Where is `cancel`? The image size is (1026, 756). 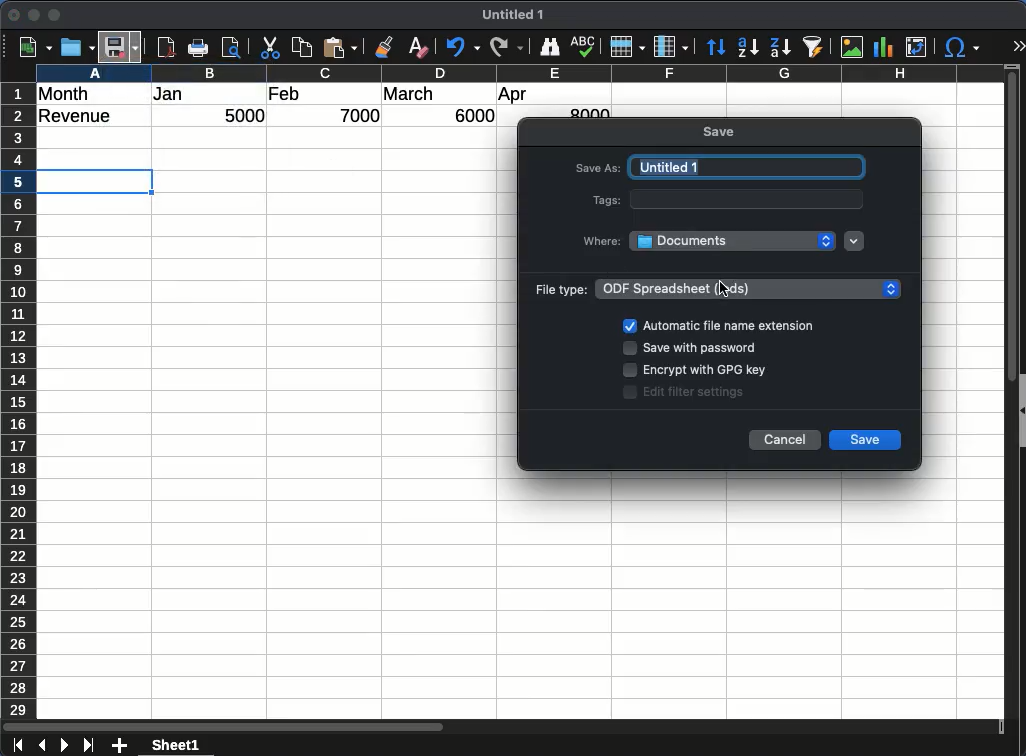 cancel is located at coordinates (787, 439).